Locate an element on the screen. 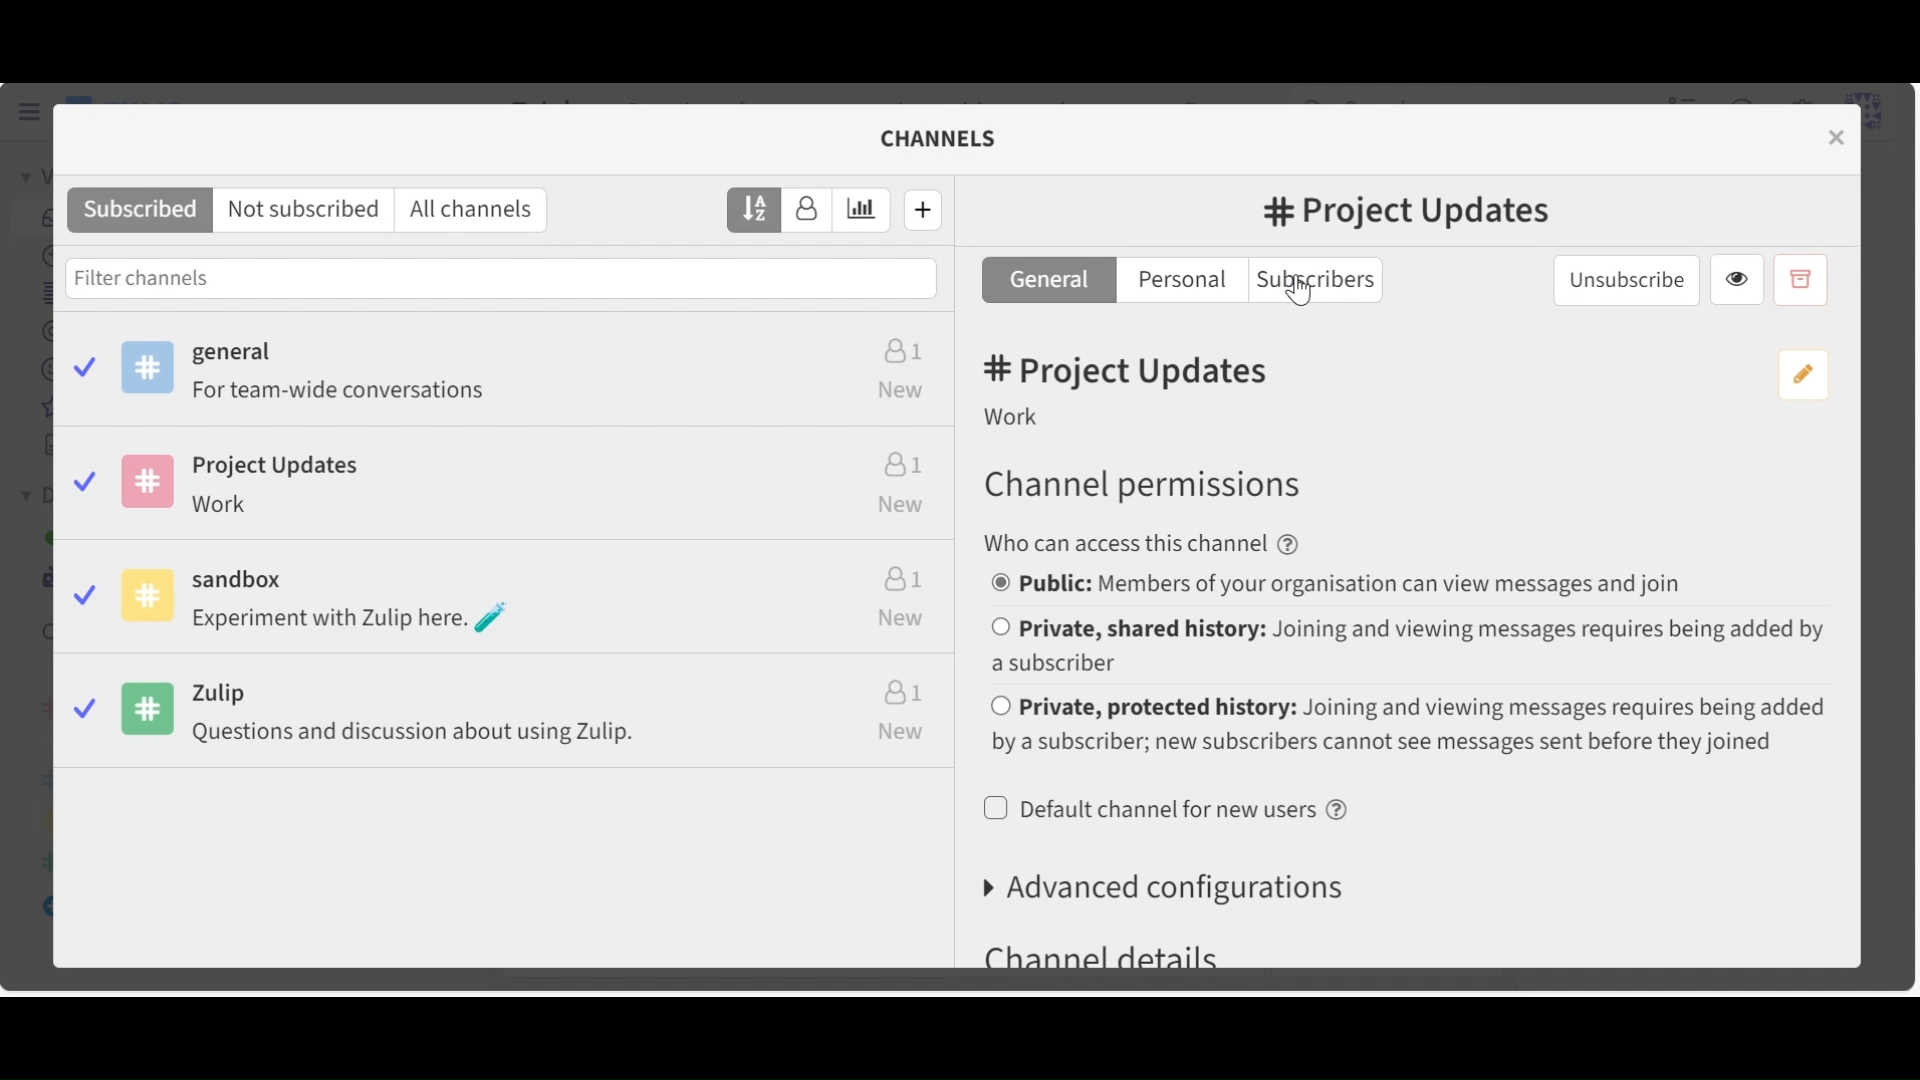 This screenshot has width=1920, height=1080. channel details is located at coordinates (1104, 953).